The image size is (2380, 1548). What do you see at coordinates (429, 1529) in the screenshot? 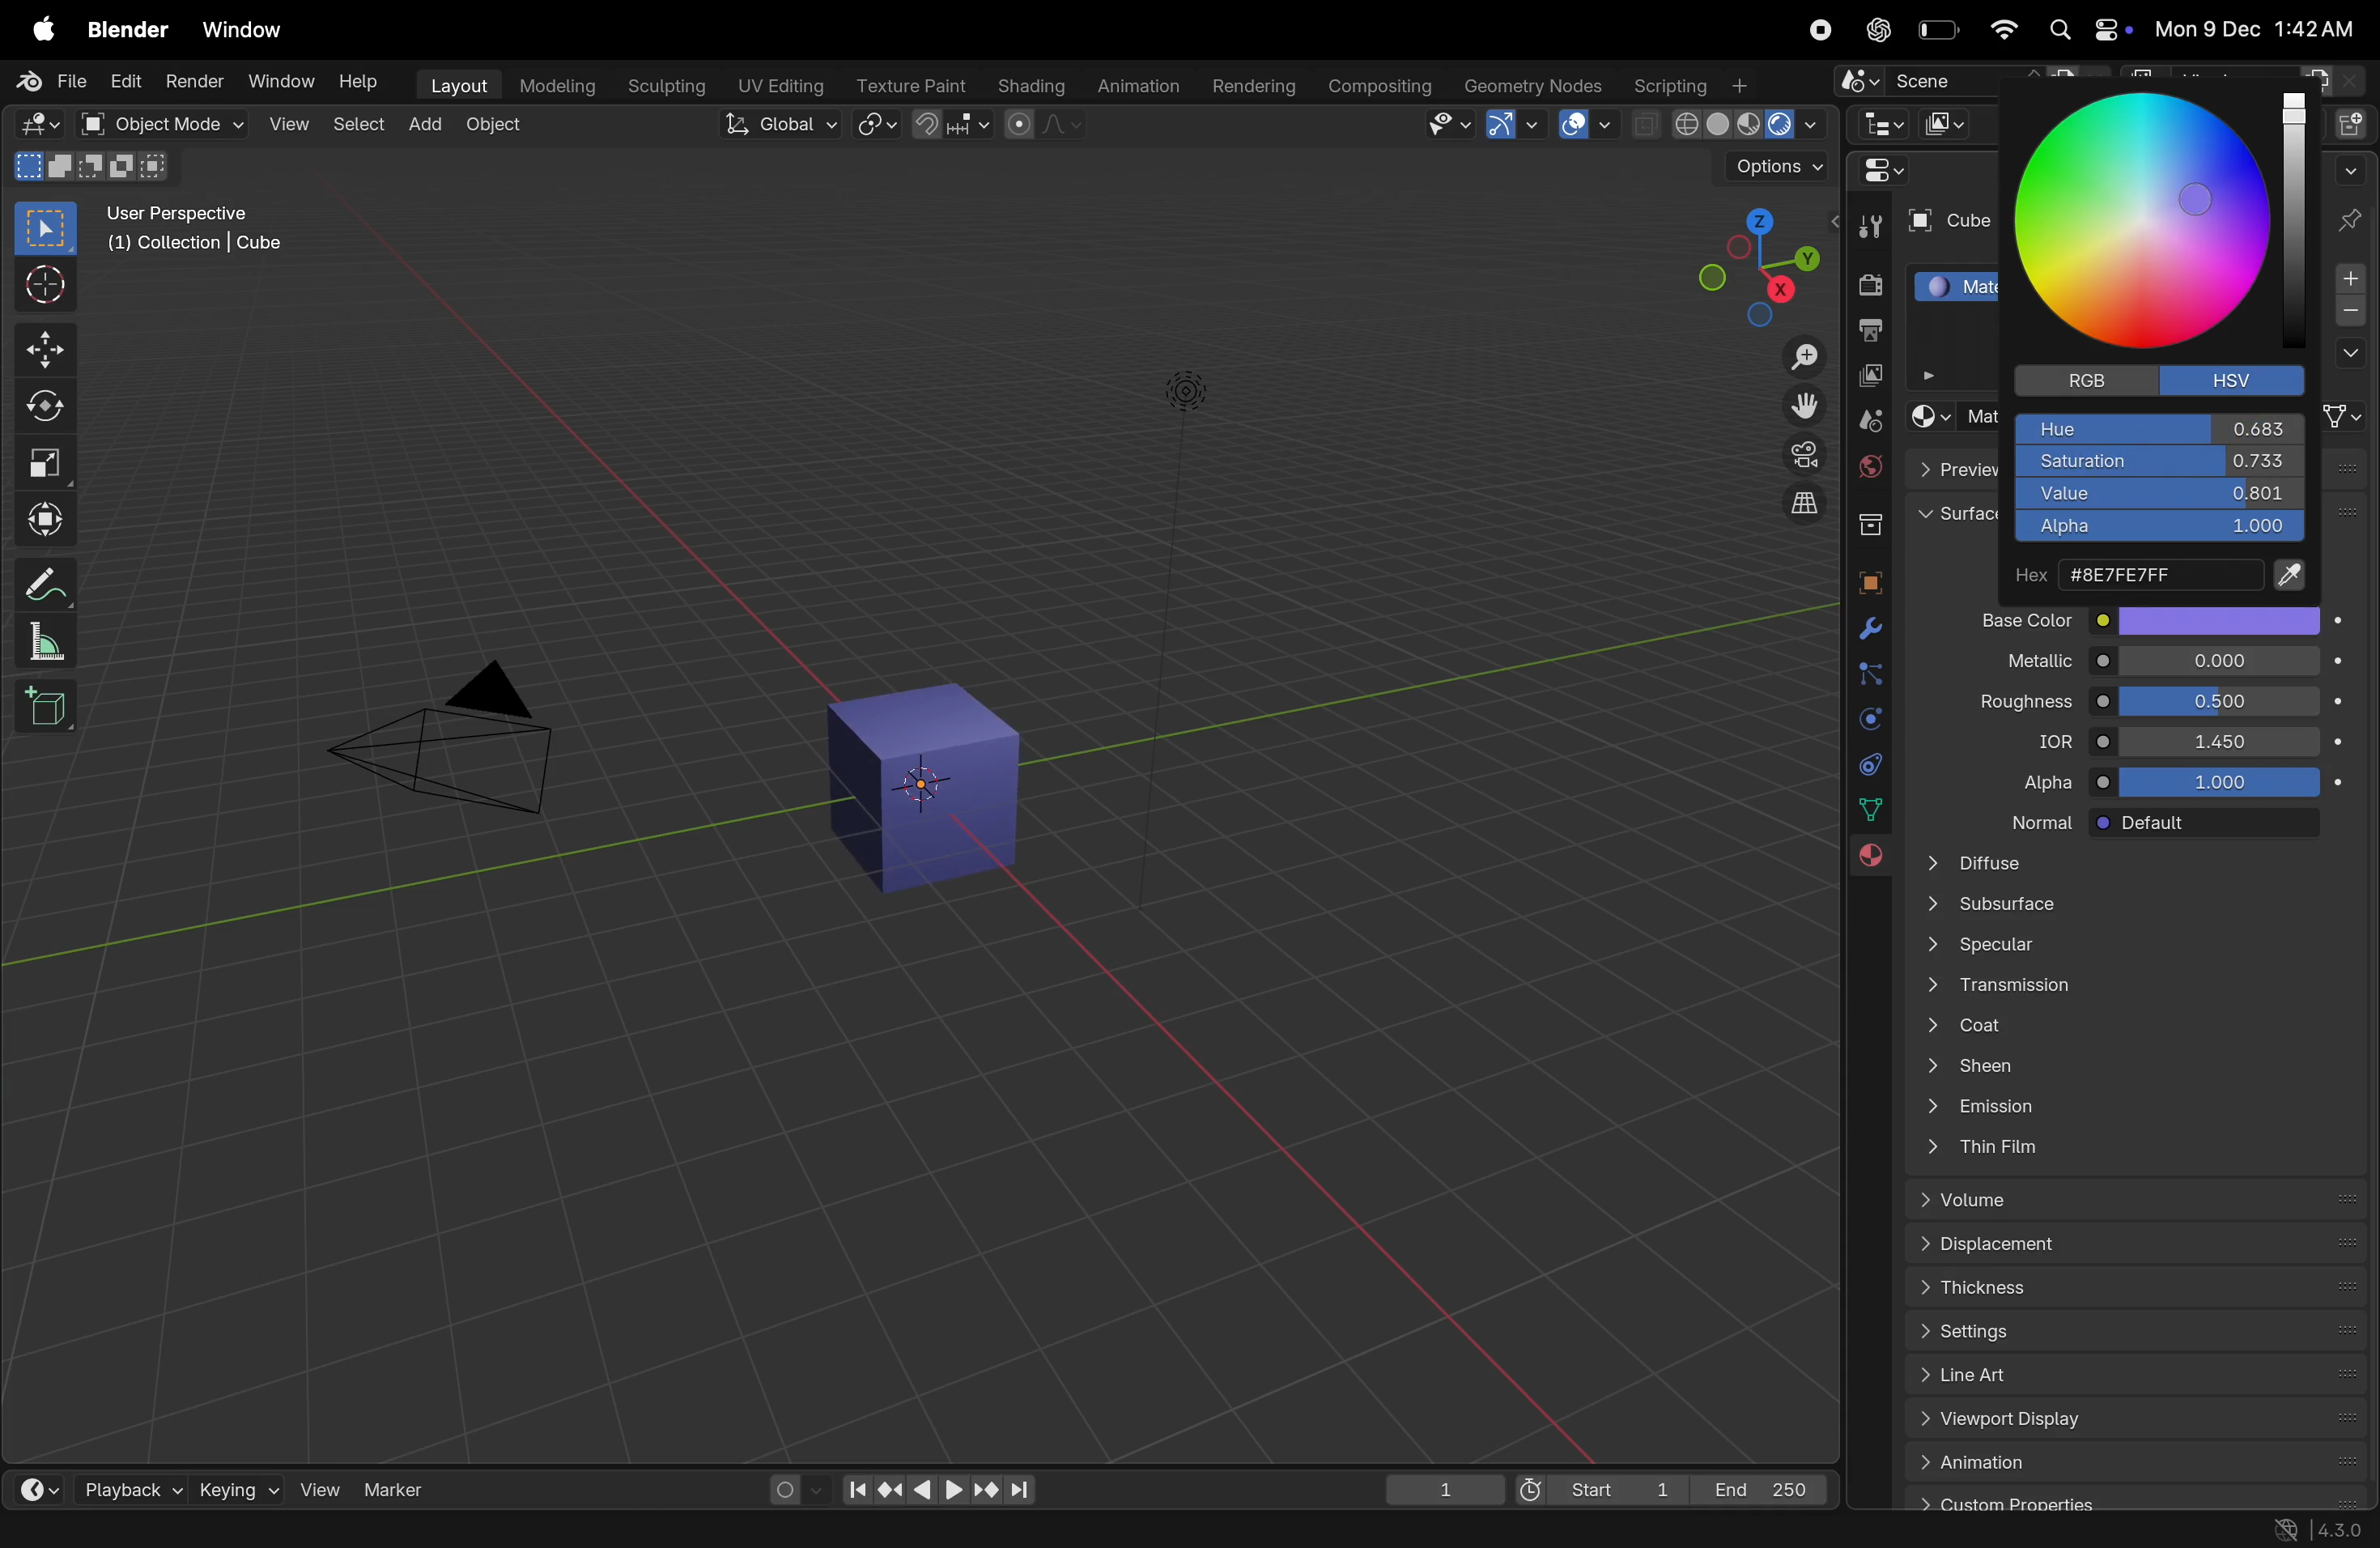
I see `context menu` at bounding box center [429, 1529].